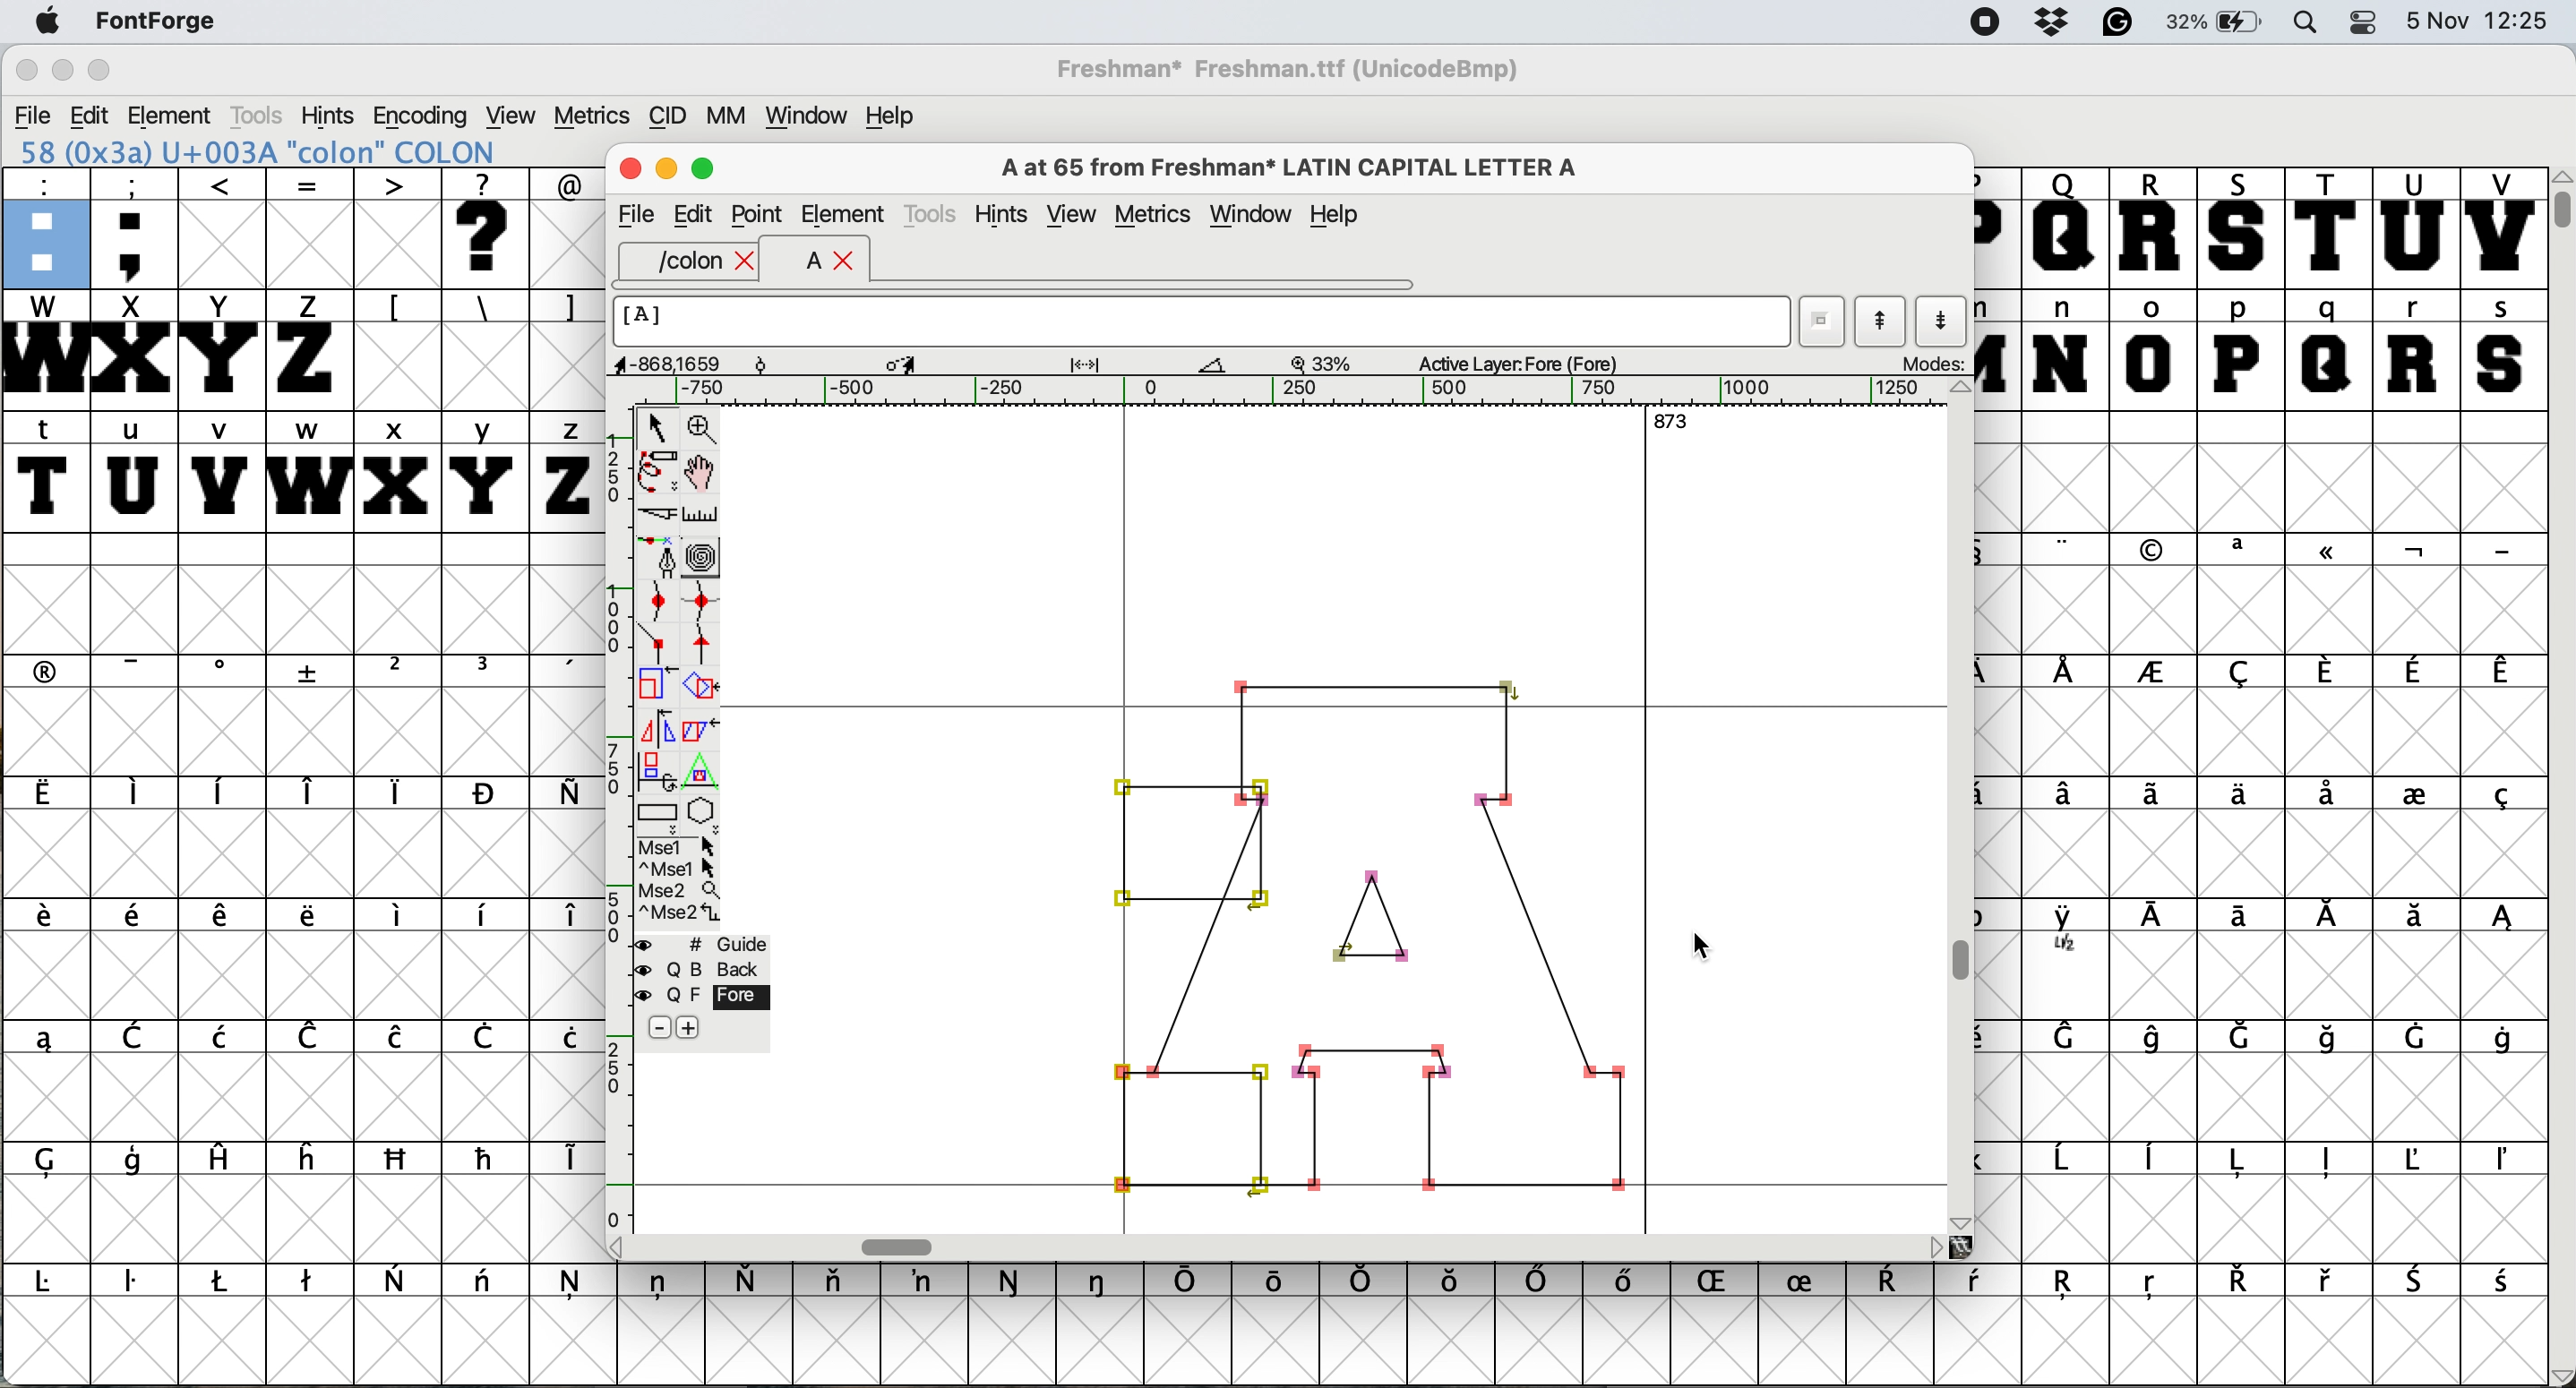 This screenshot has width=2576, height=1388. Describe the element at coordinates (44, 1038) in the screenshot. I see `symbol` at that location.